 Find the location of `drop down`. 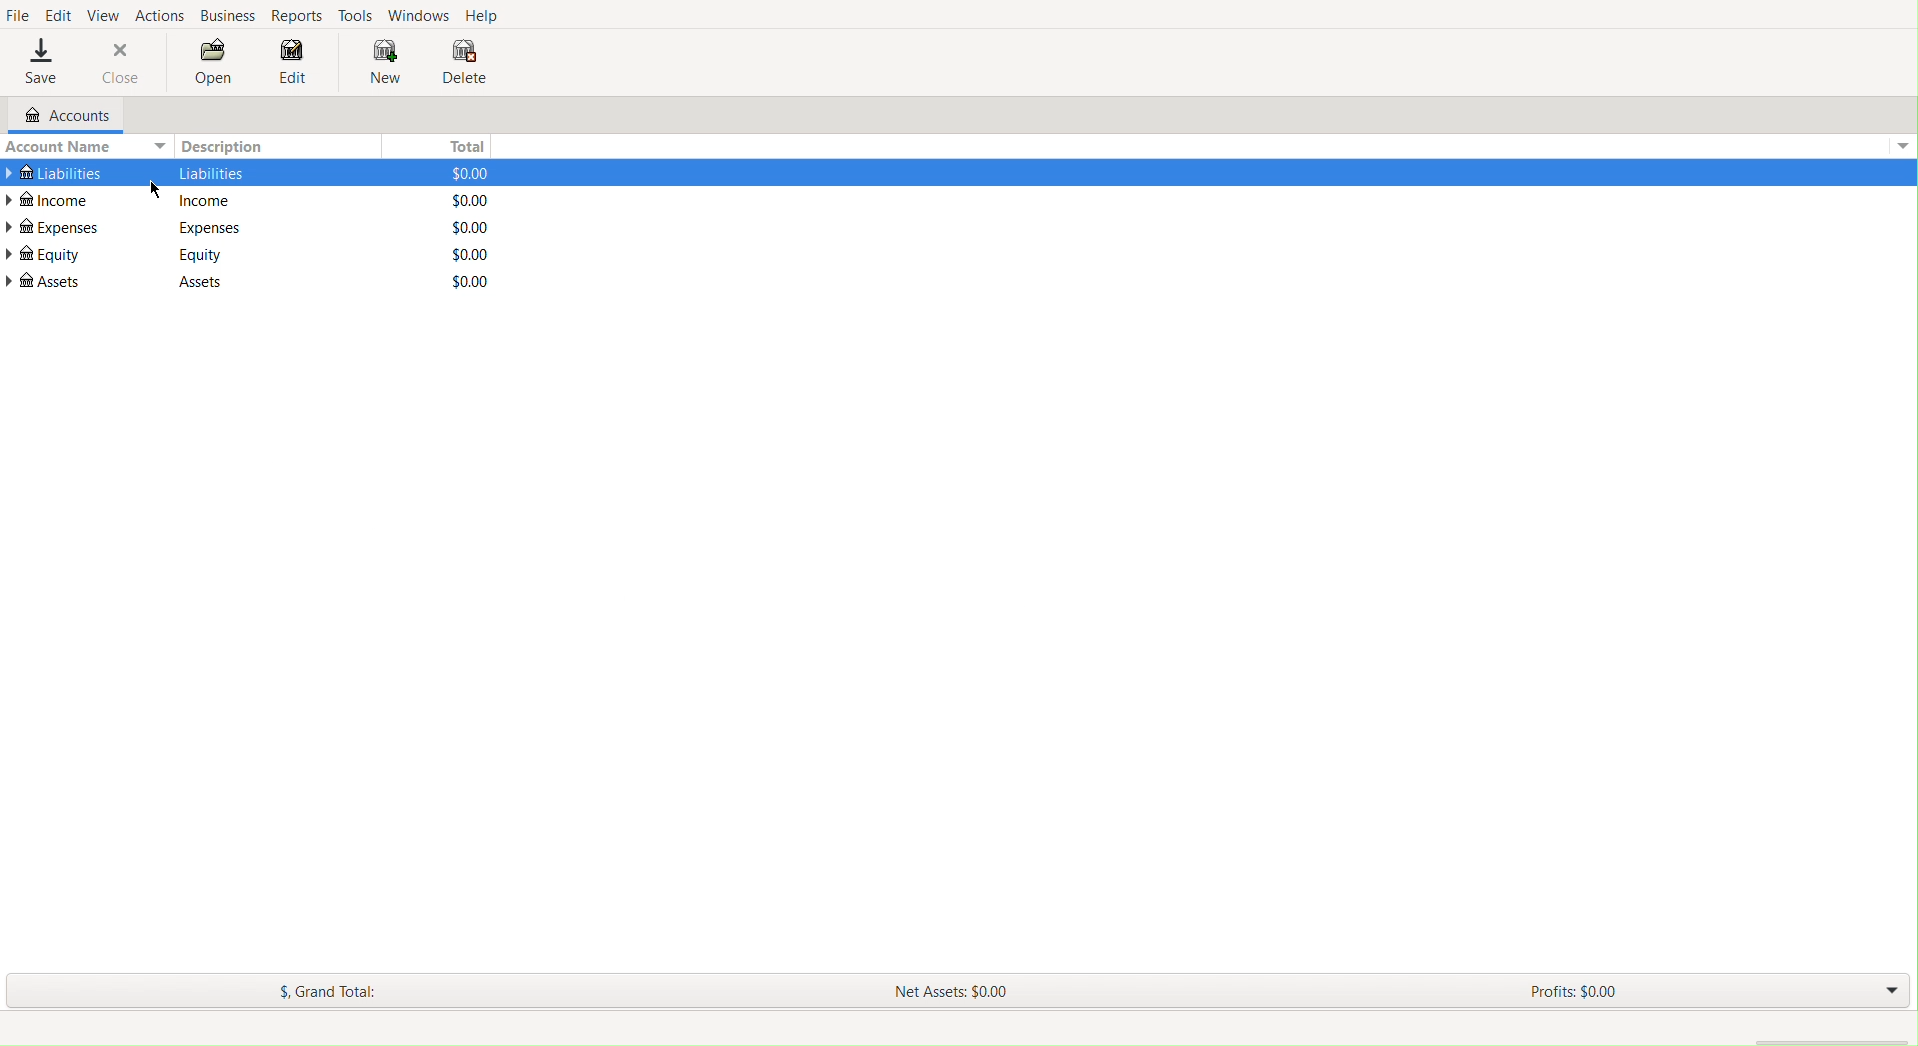

drop down is located at coordinates (1906, 149).